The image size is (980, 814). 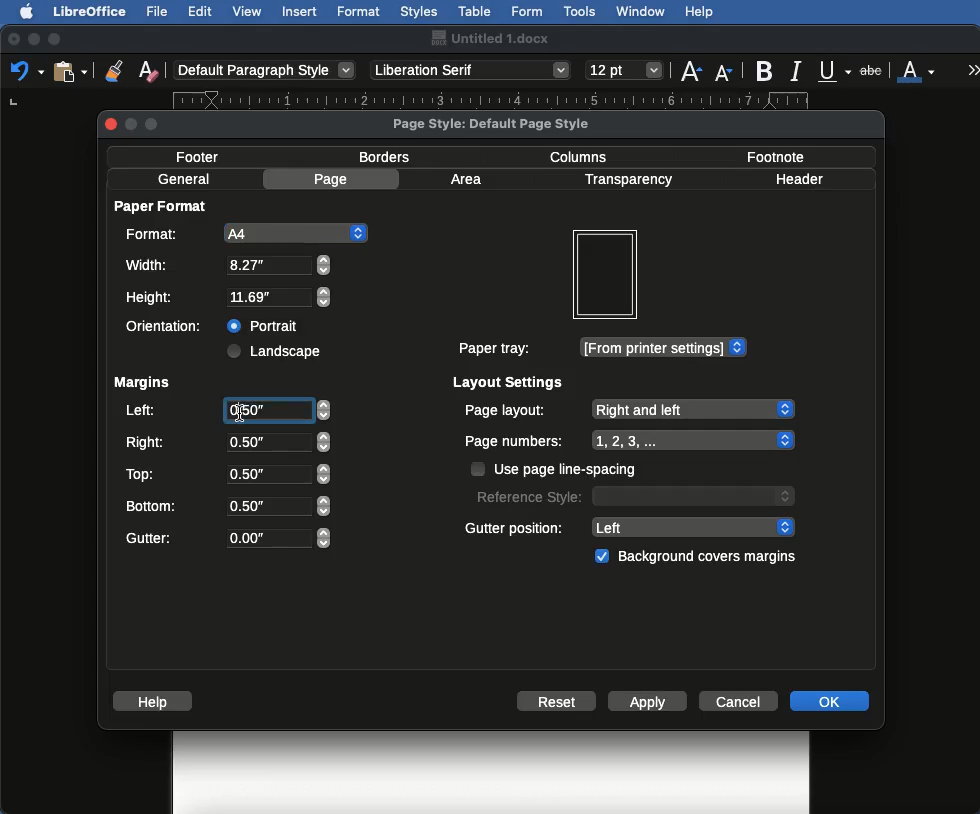 I want to click on Size decrease, so click(x=728, y=72).